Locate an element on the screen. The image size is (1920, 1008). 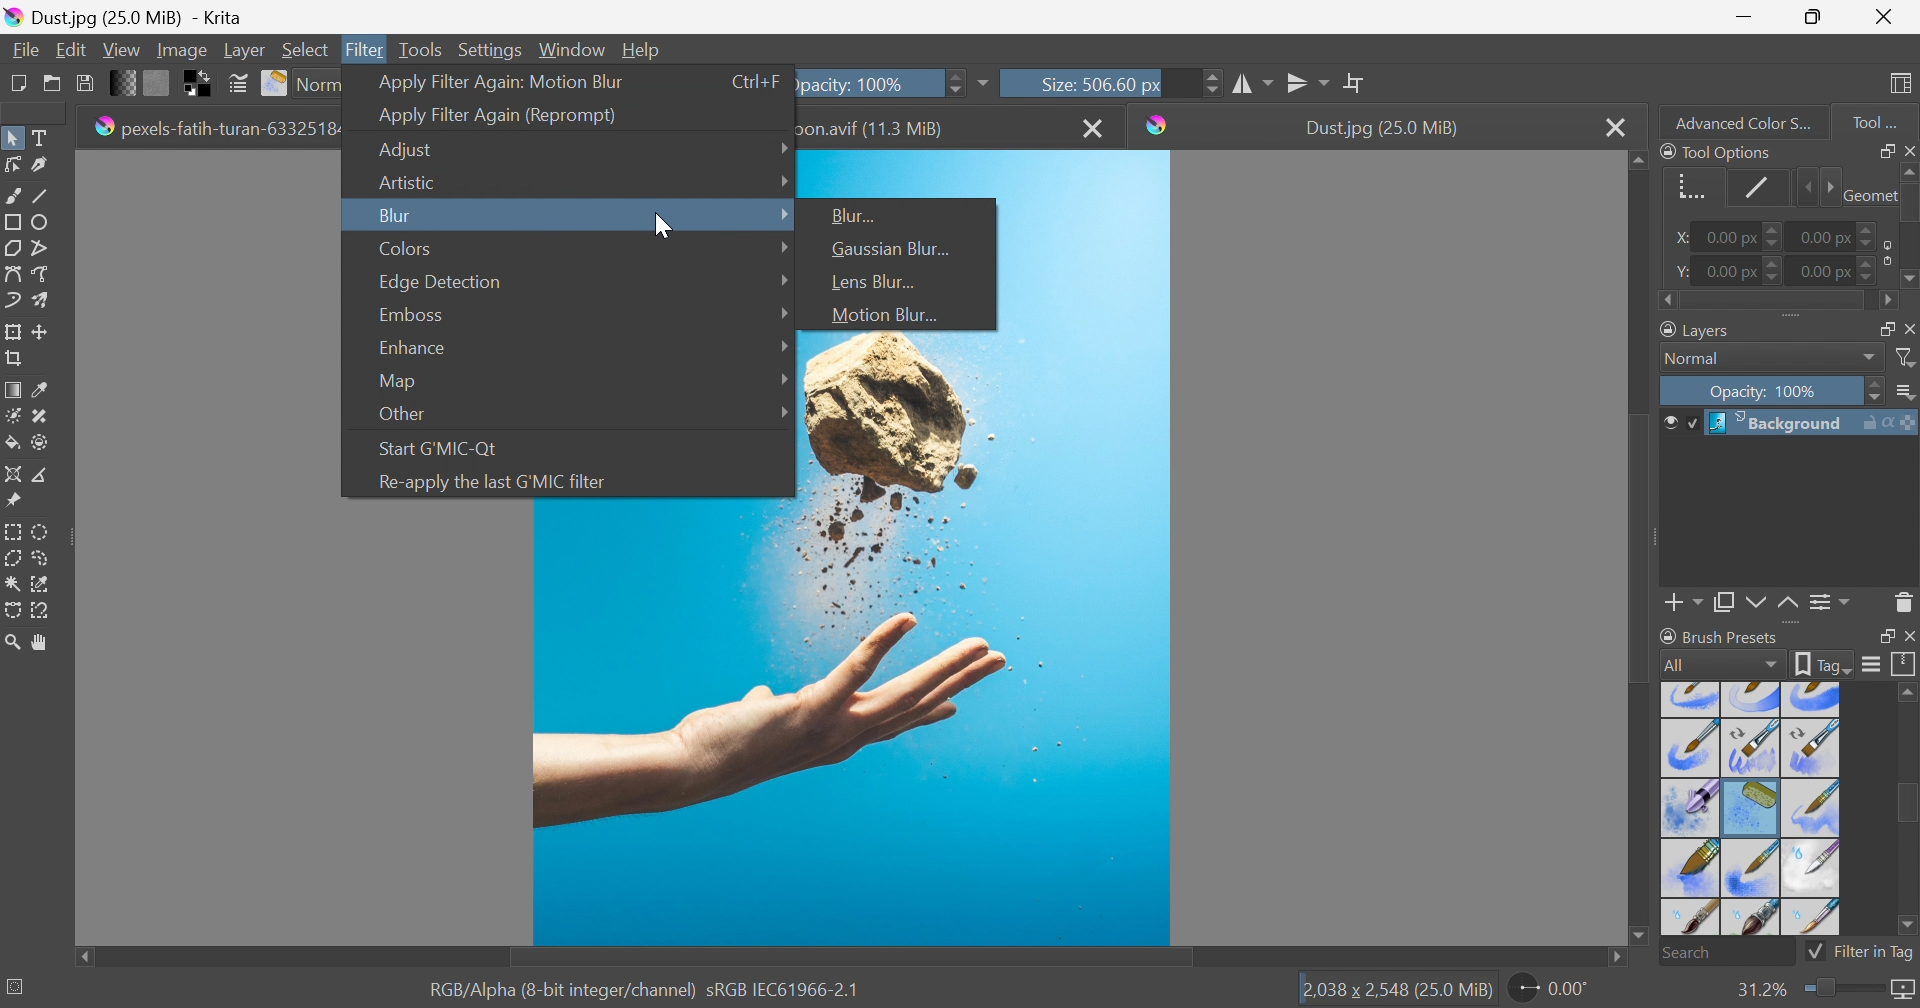
Text tool is located at coordinates (45, 138).